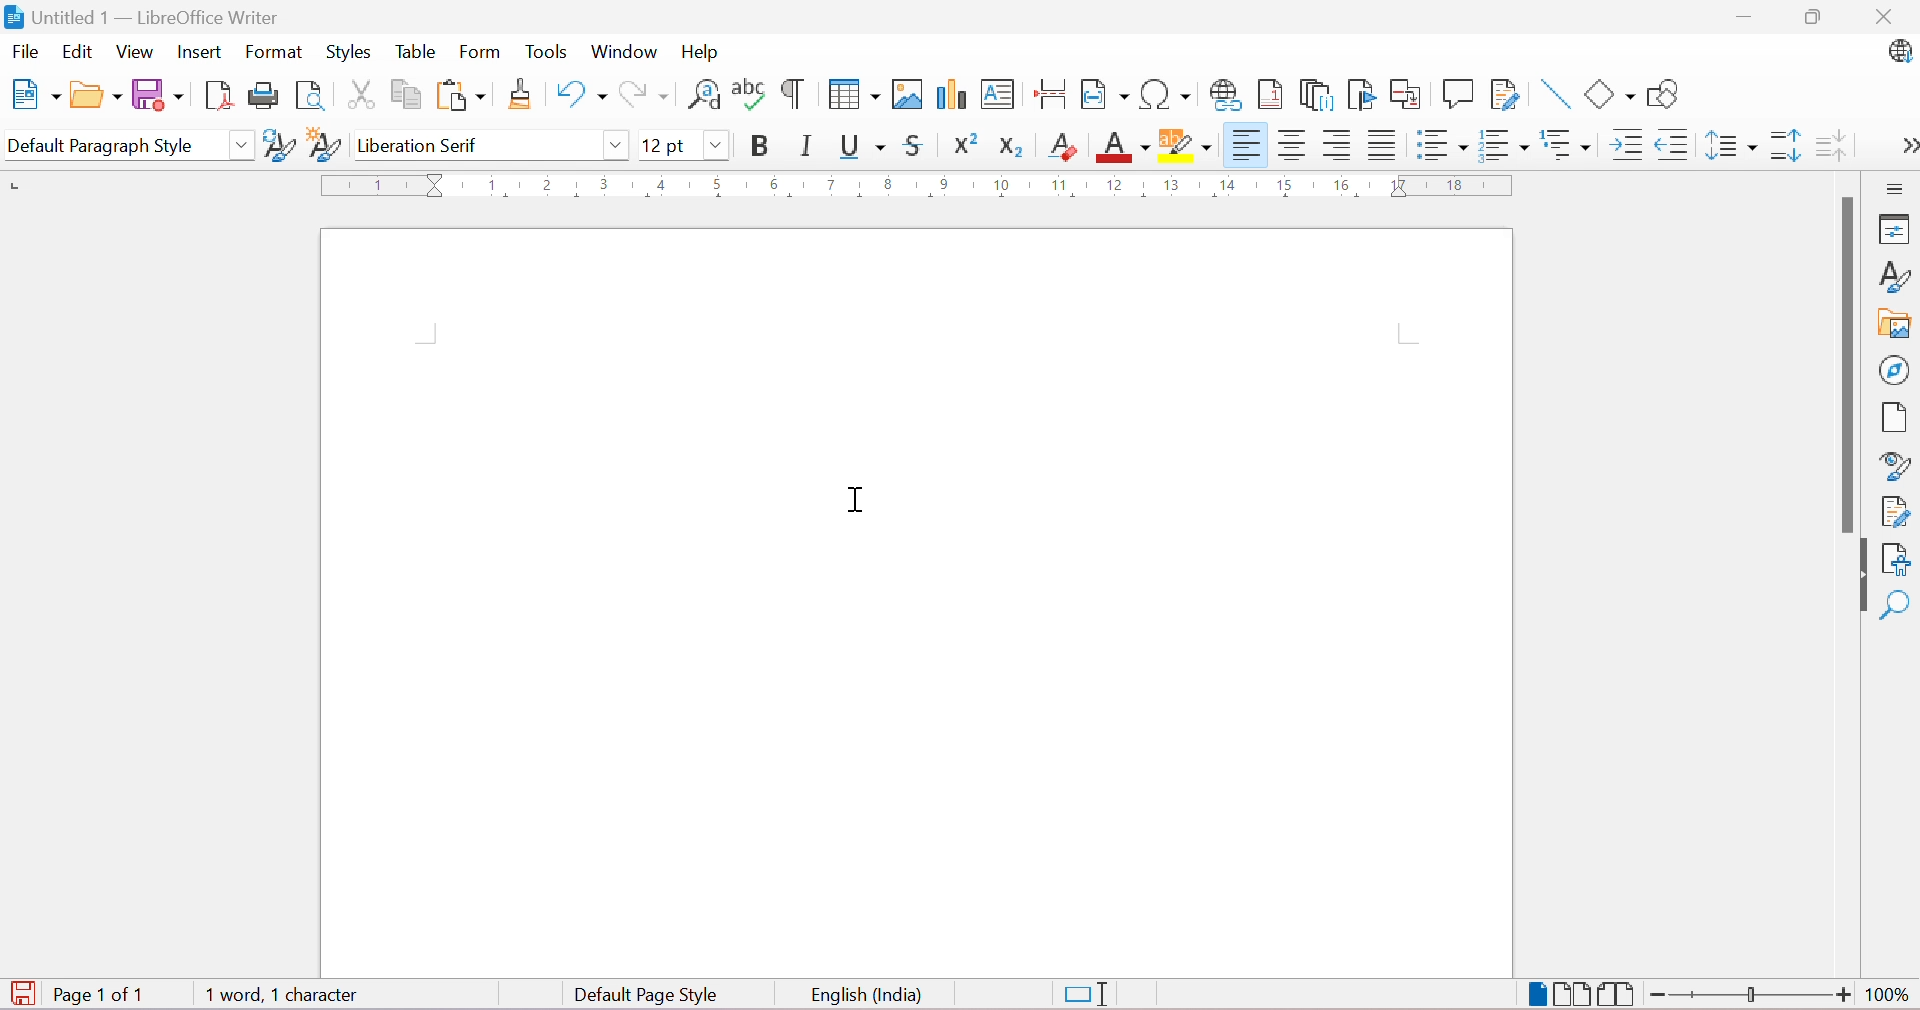 The height and width of the screenshot is (1010, 1920). What do you see at coordinates (1659, 995) in the screenshot?
I see `Zoom Out` at bounding box center [1659, 995].